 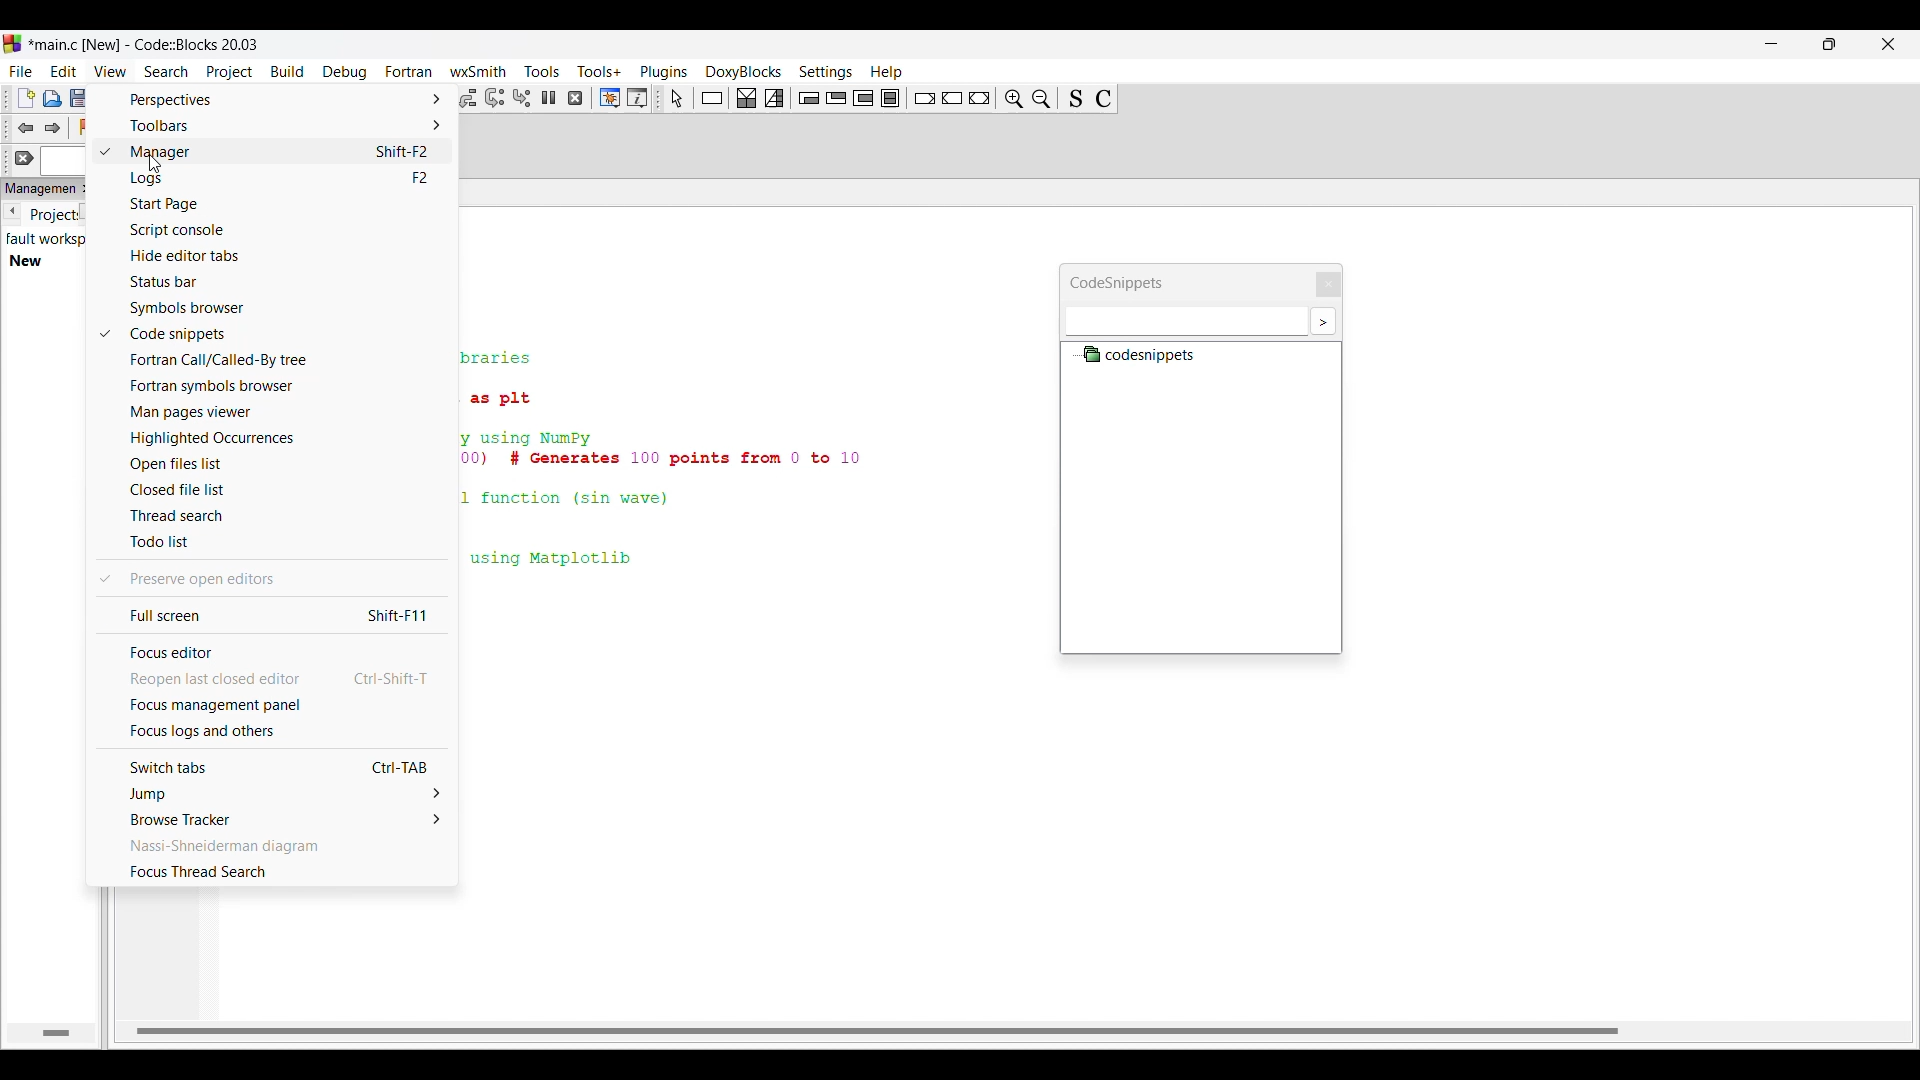 What do you see at coordinates (495, 98) in the screenshot?
I see `Next instruction` at bounding box center [495, 98].